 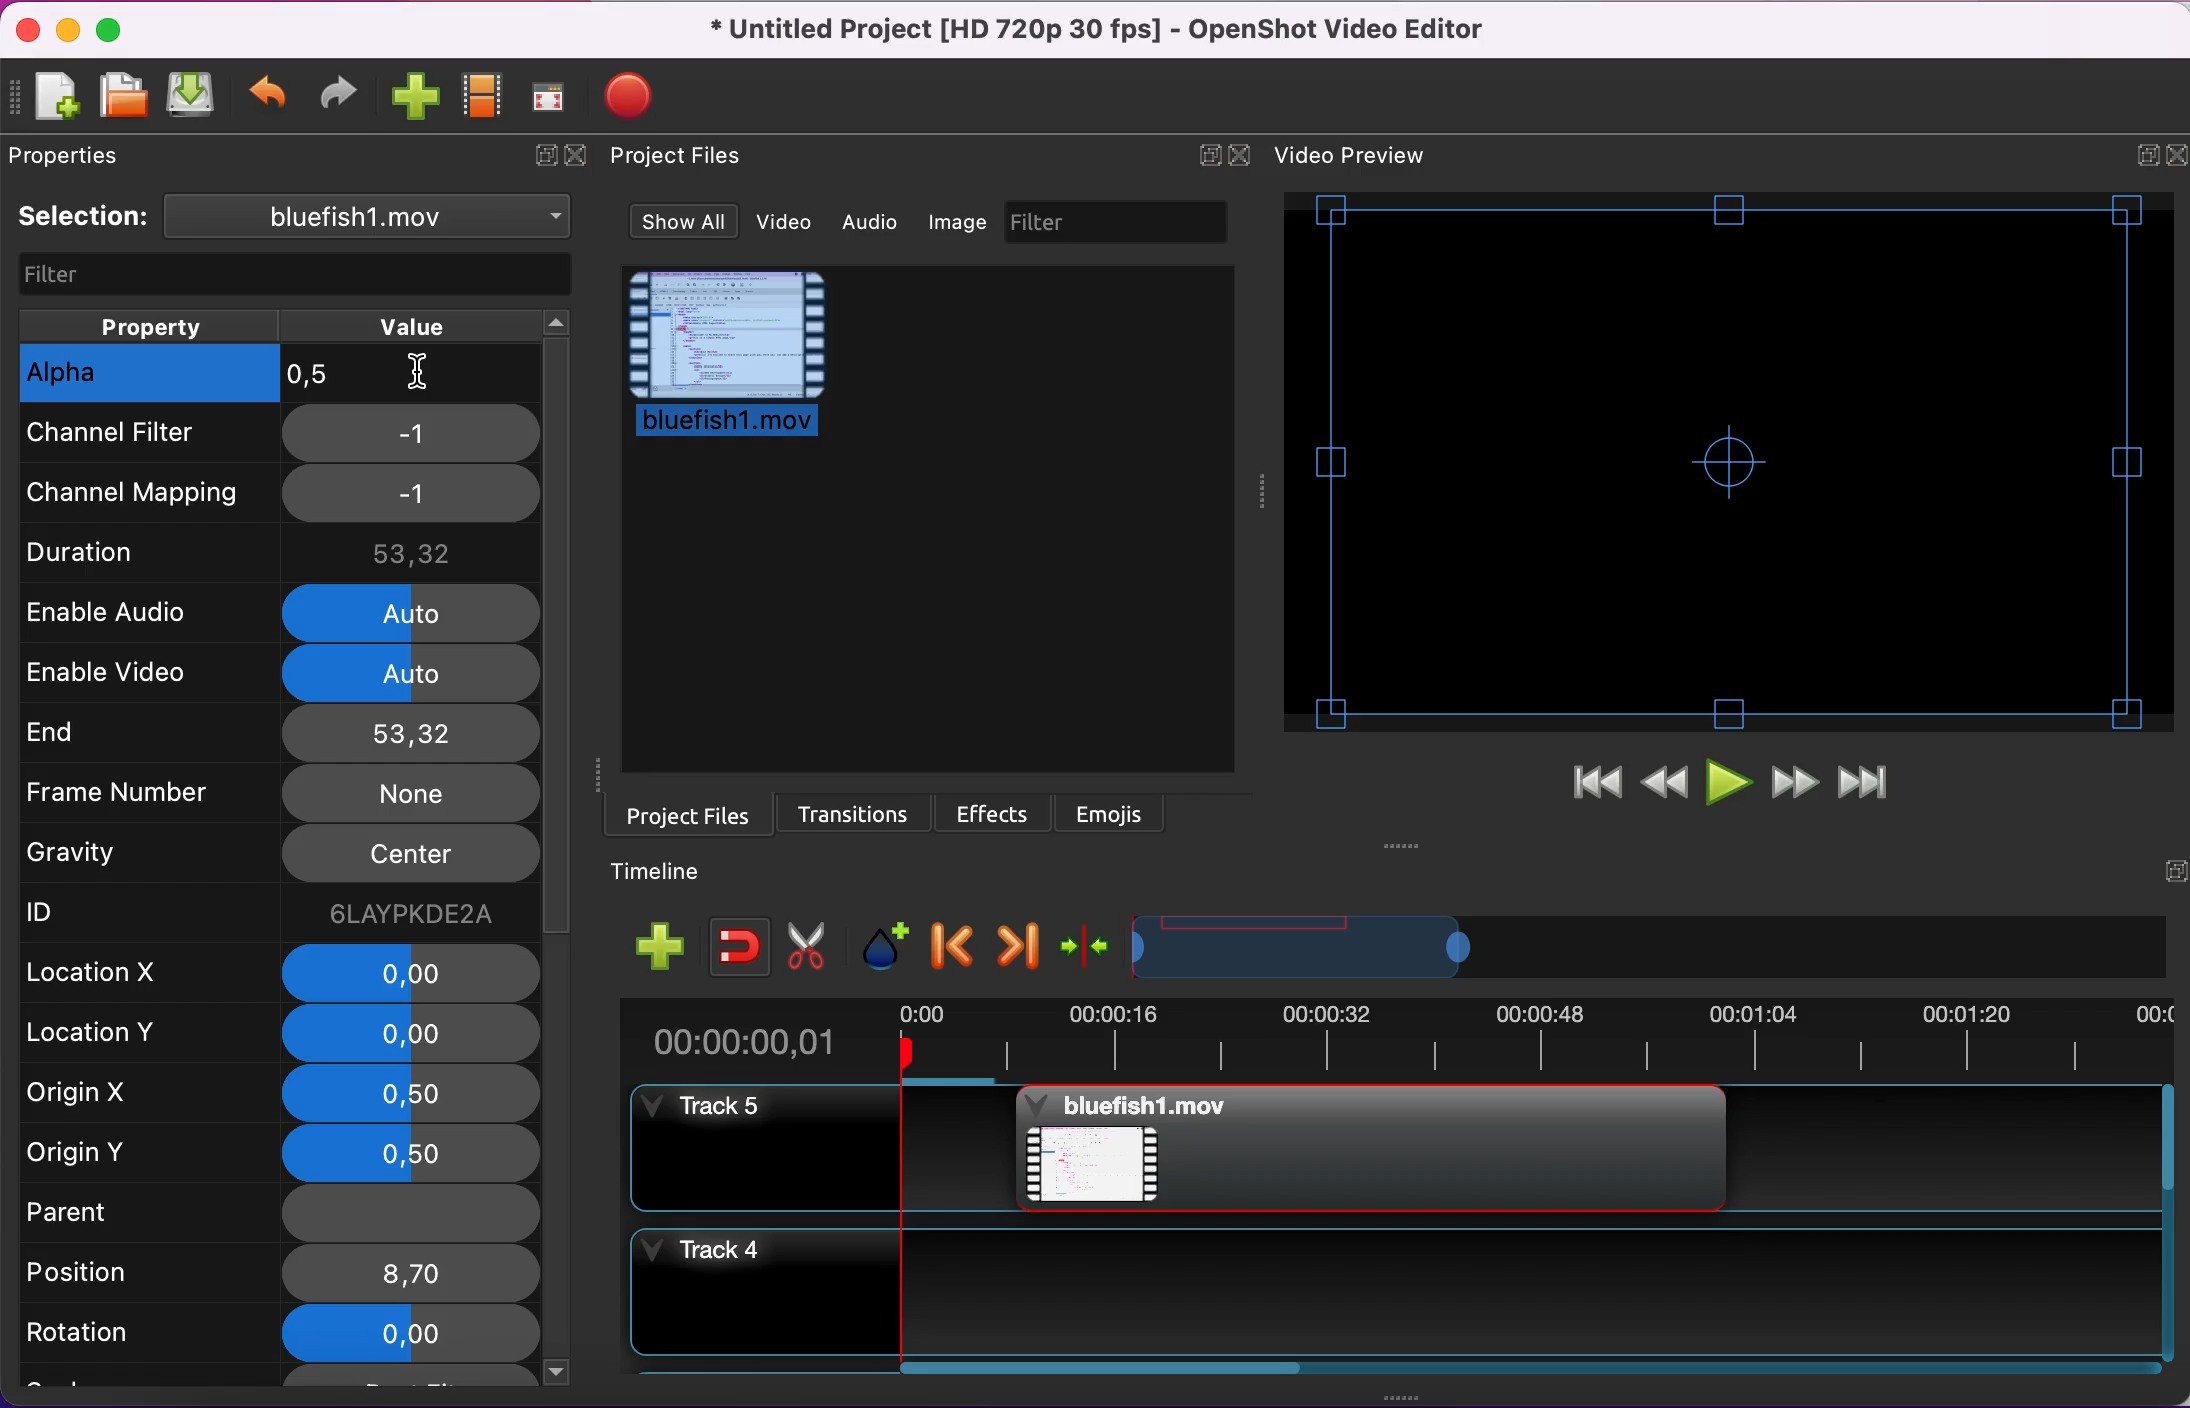 I want to click on open project, so click(x=122, y=104).